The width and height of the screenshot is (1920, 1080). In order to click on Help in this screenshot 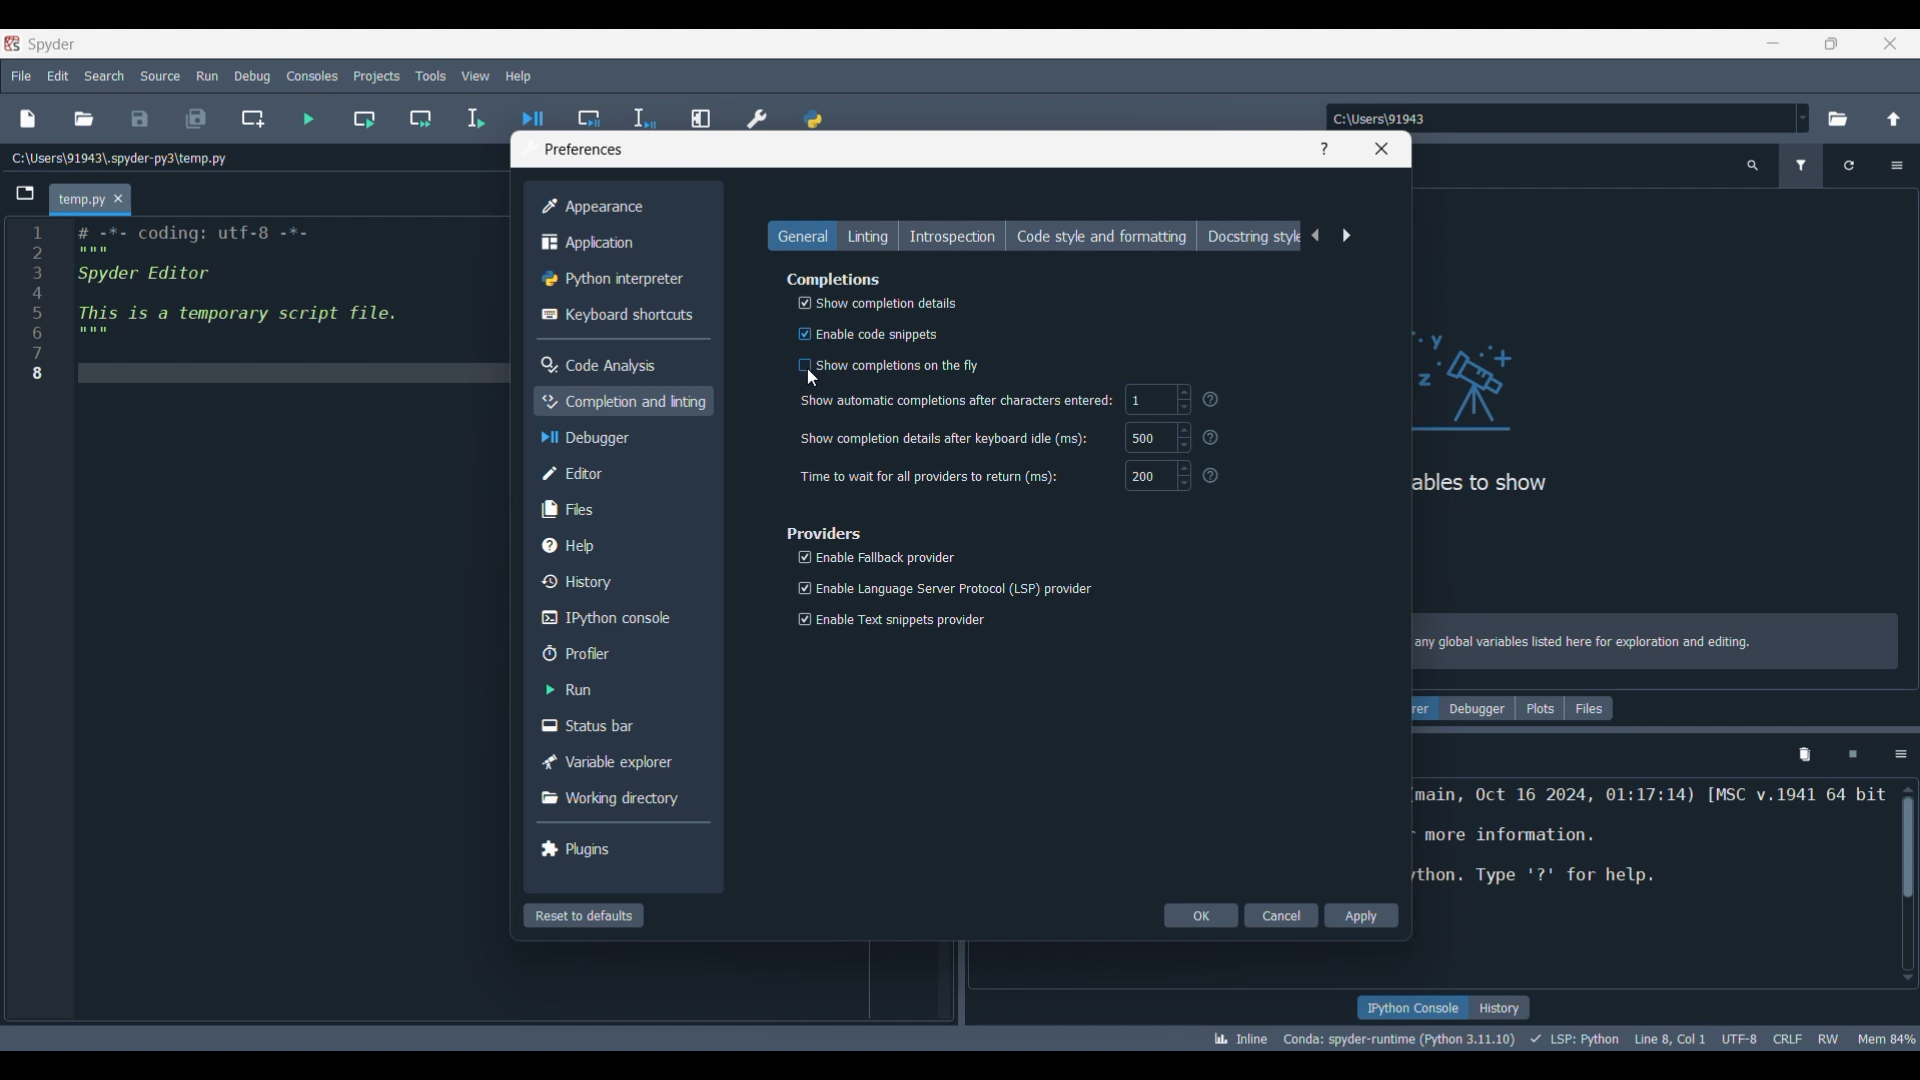, I will do `click(620, 545)`.